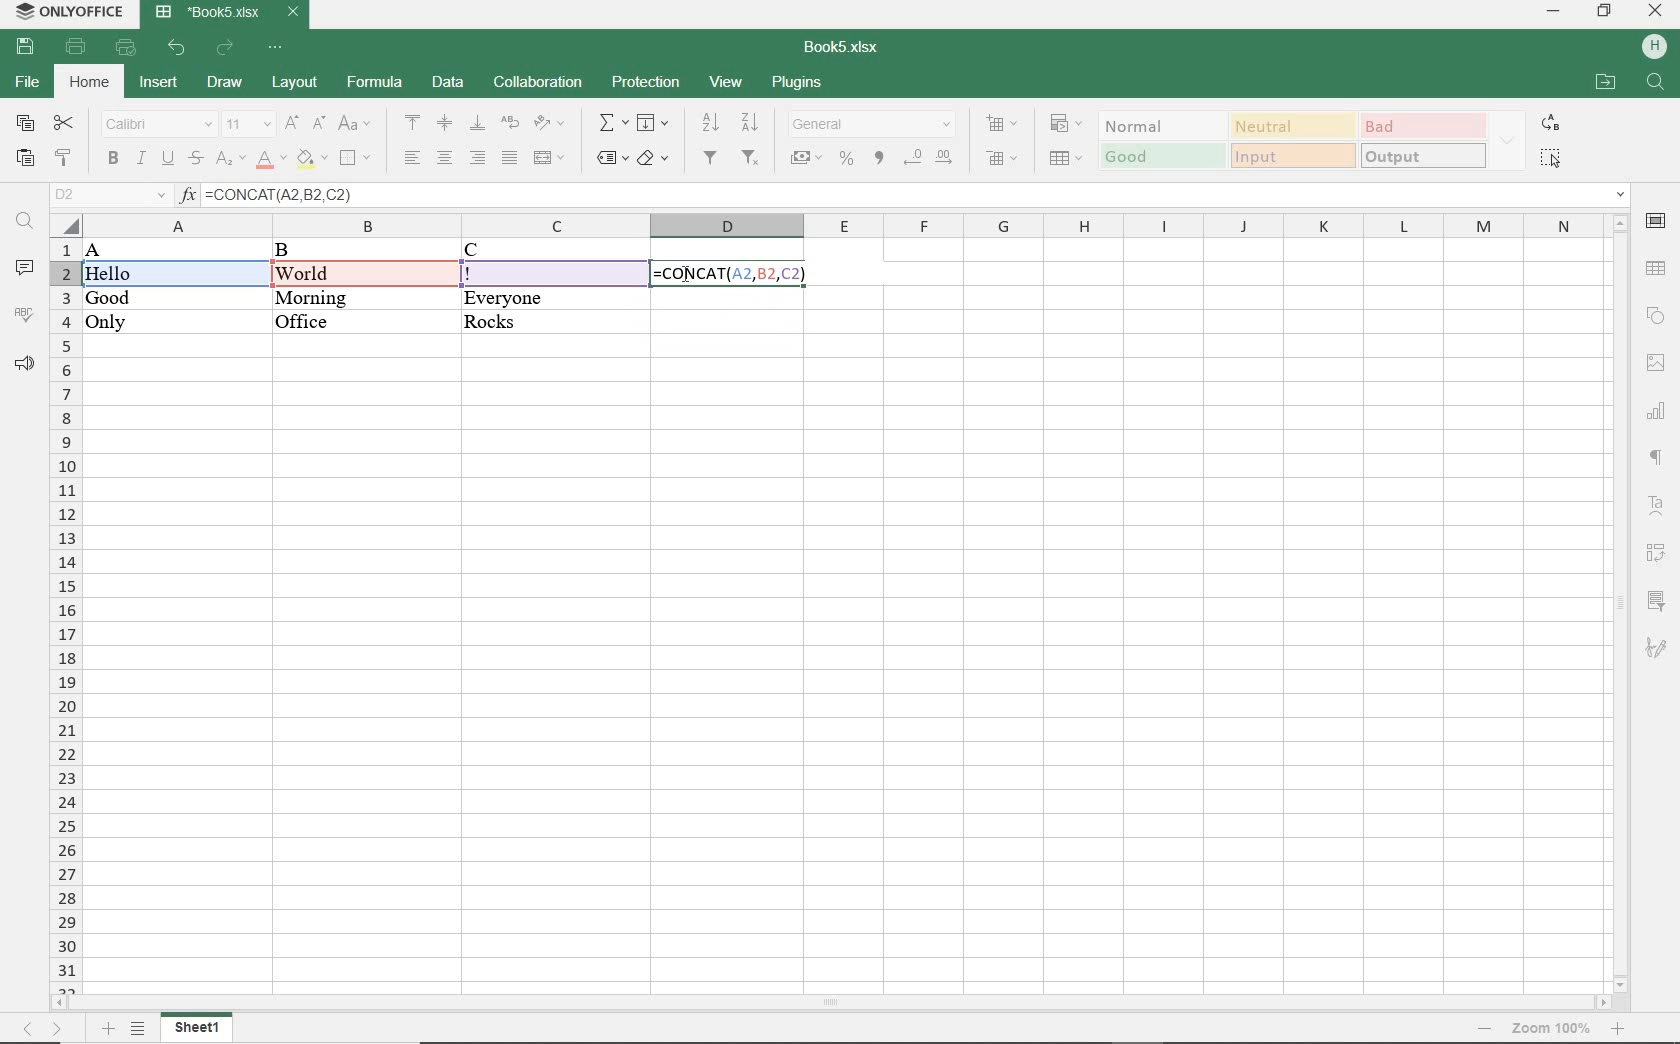  Describe the element at coordinates (1654, 313) in the screenshot. I see `SHAPE` at that location.